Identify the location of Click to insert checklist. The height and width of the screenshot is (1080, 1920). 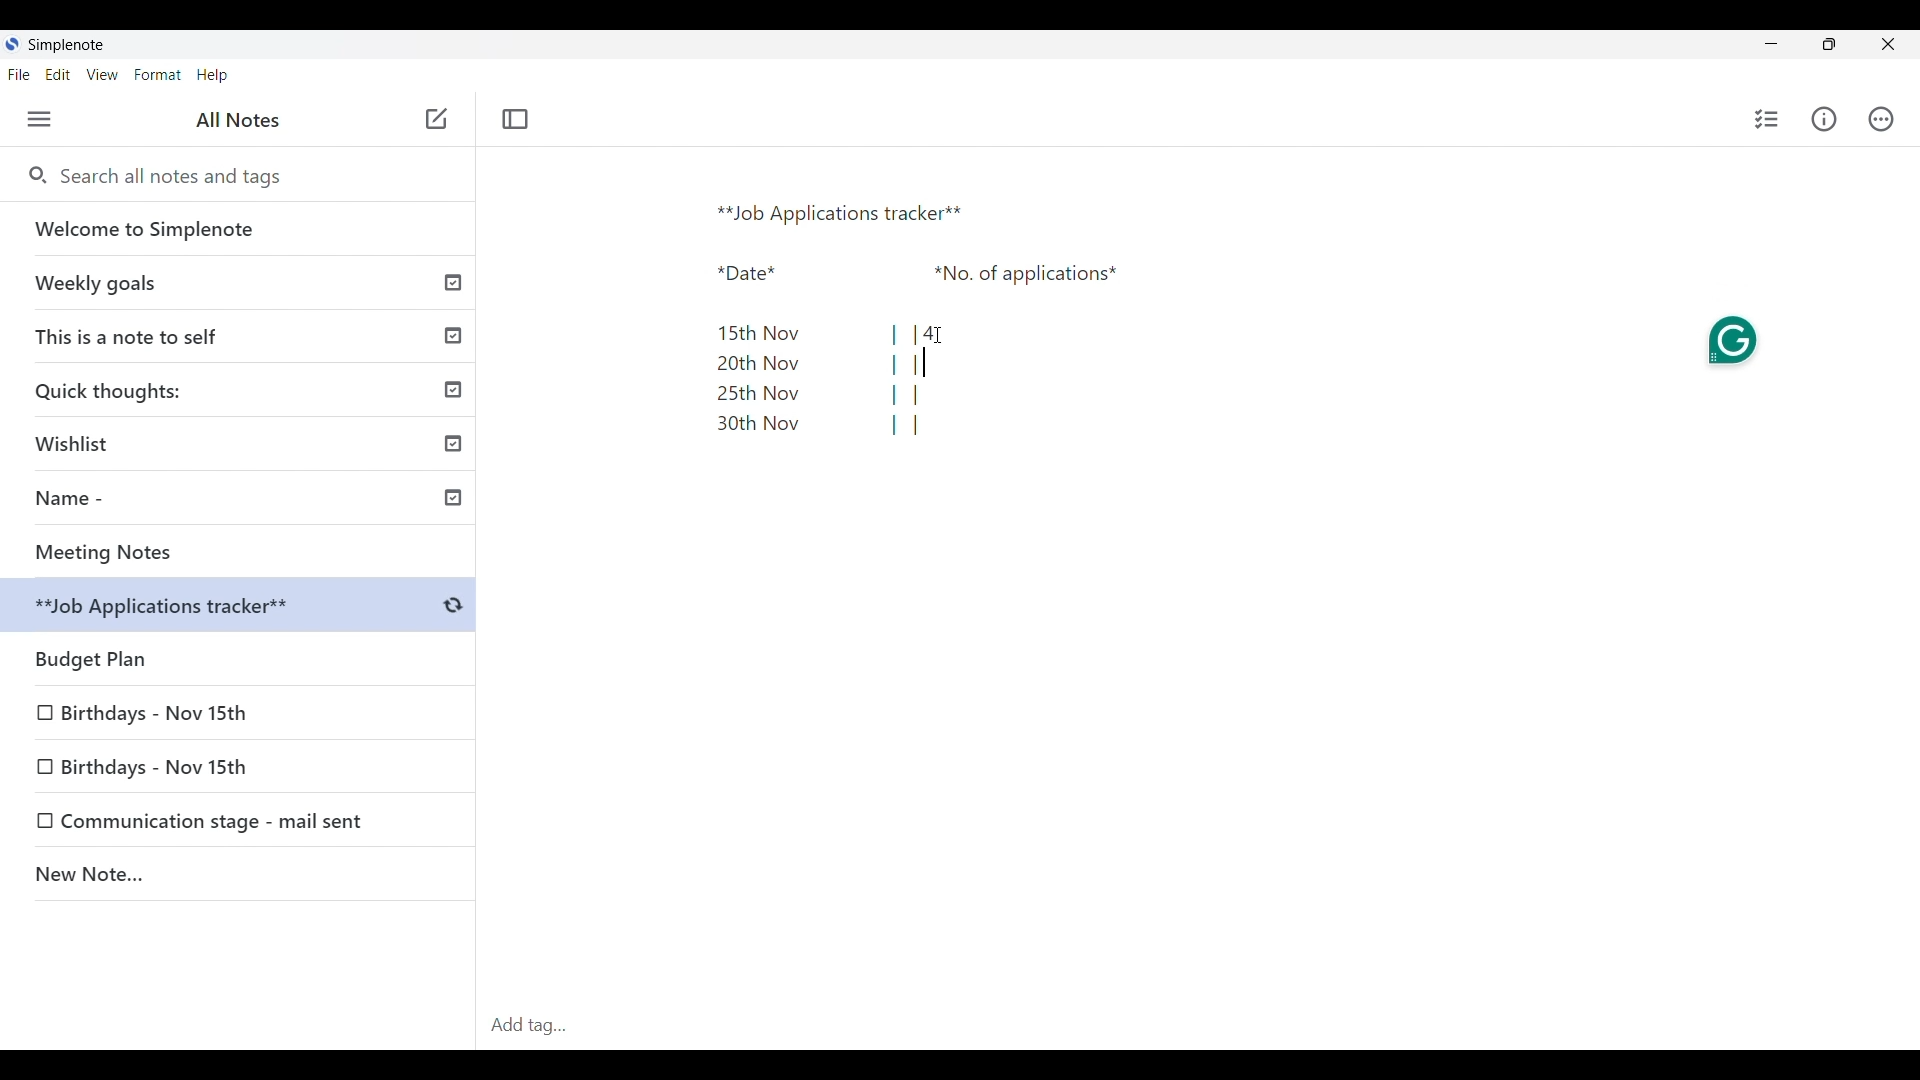
(1768, 119).